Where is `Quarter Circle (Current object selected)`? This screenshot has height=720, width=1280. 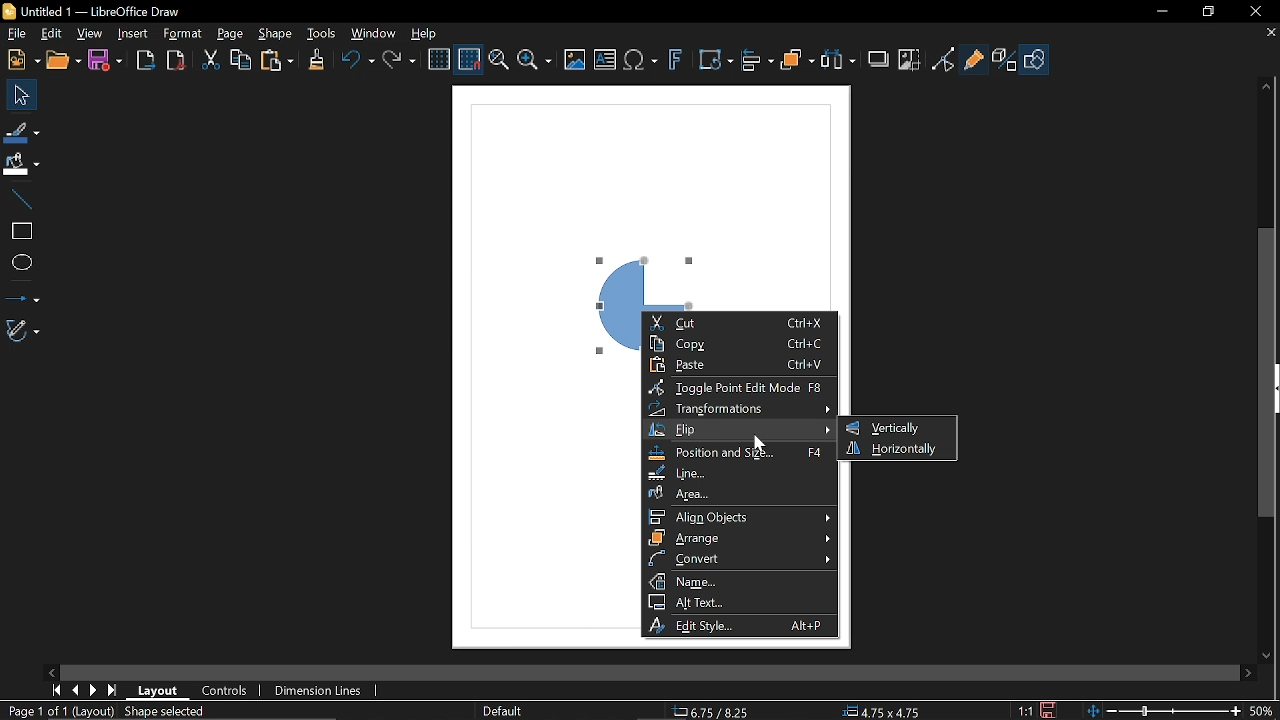
Quarter Circle (Current object selected) is located at coordinates (642, 266).